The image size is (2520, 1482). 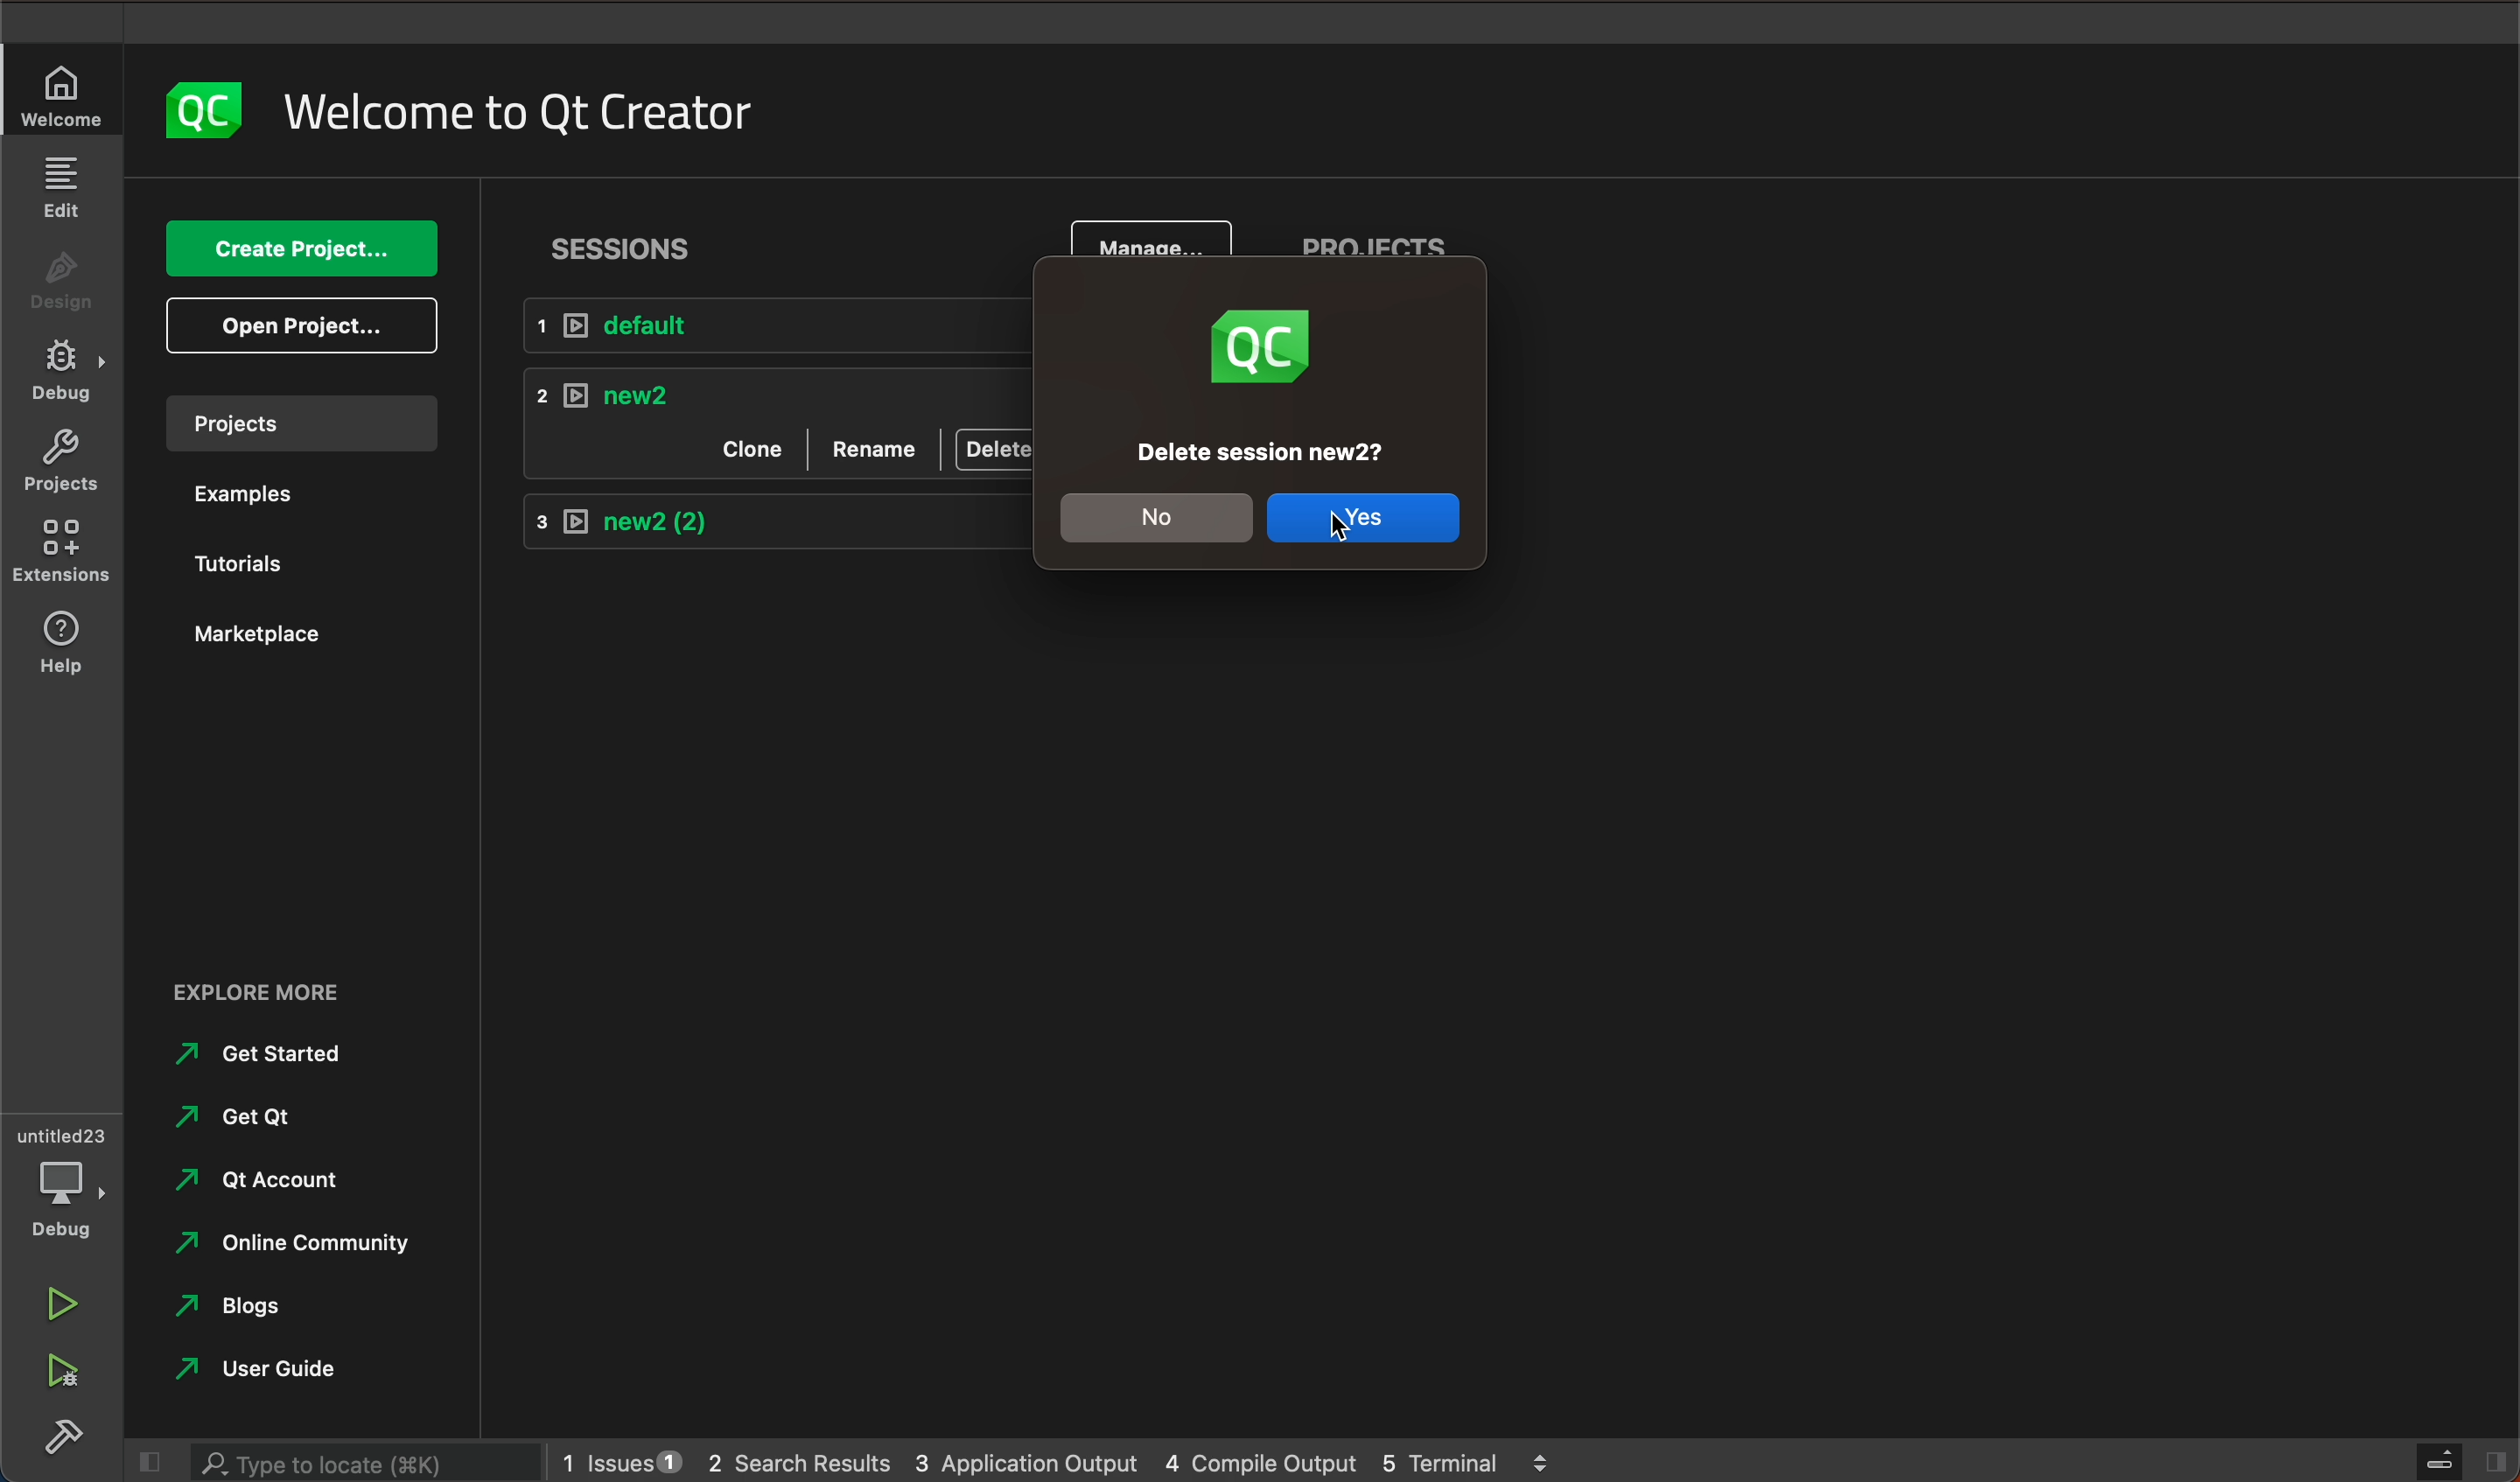 I want to click on welcome, so click(x=64, y=96).